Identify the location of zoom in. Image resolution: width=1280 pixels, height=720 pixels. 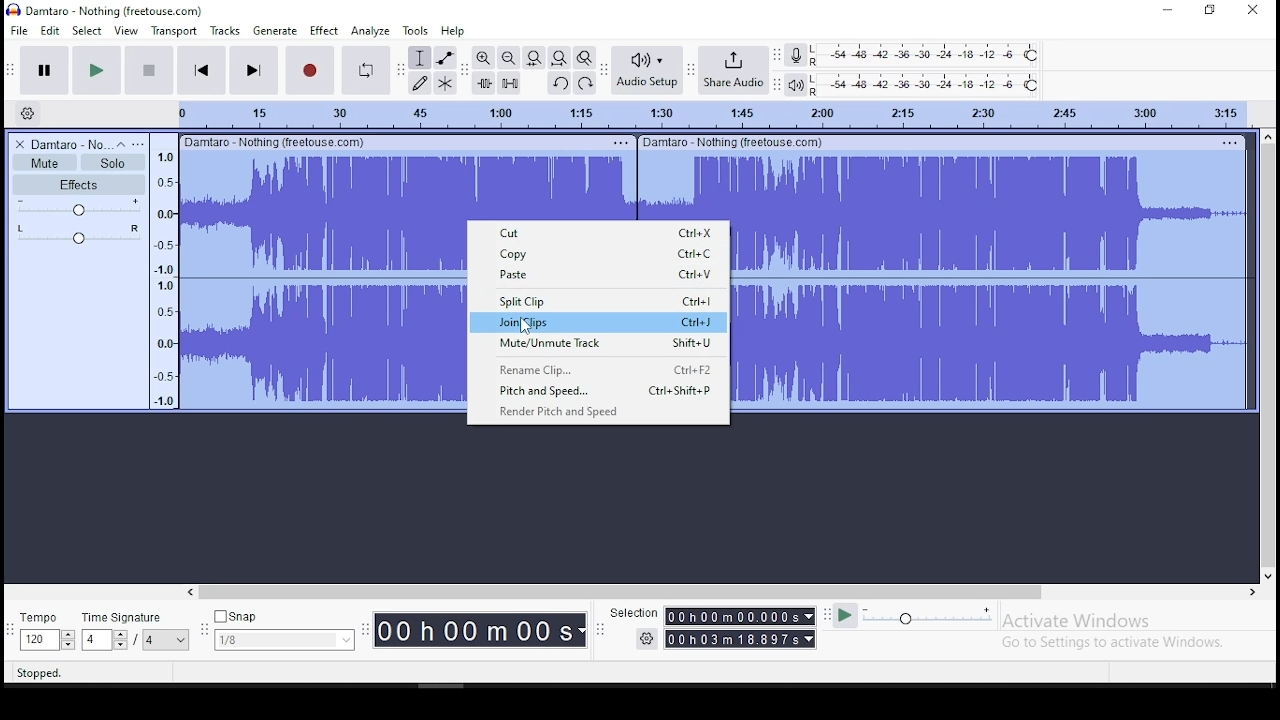
(483, 56).